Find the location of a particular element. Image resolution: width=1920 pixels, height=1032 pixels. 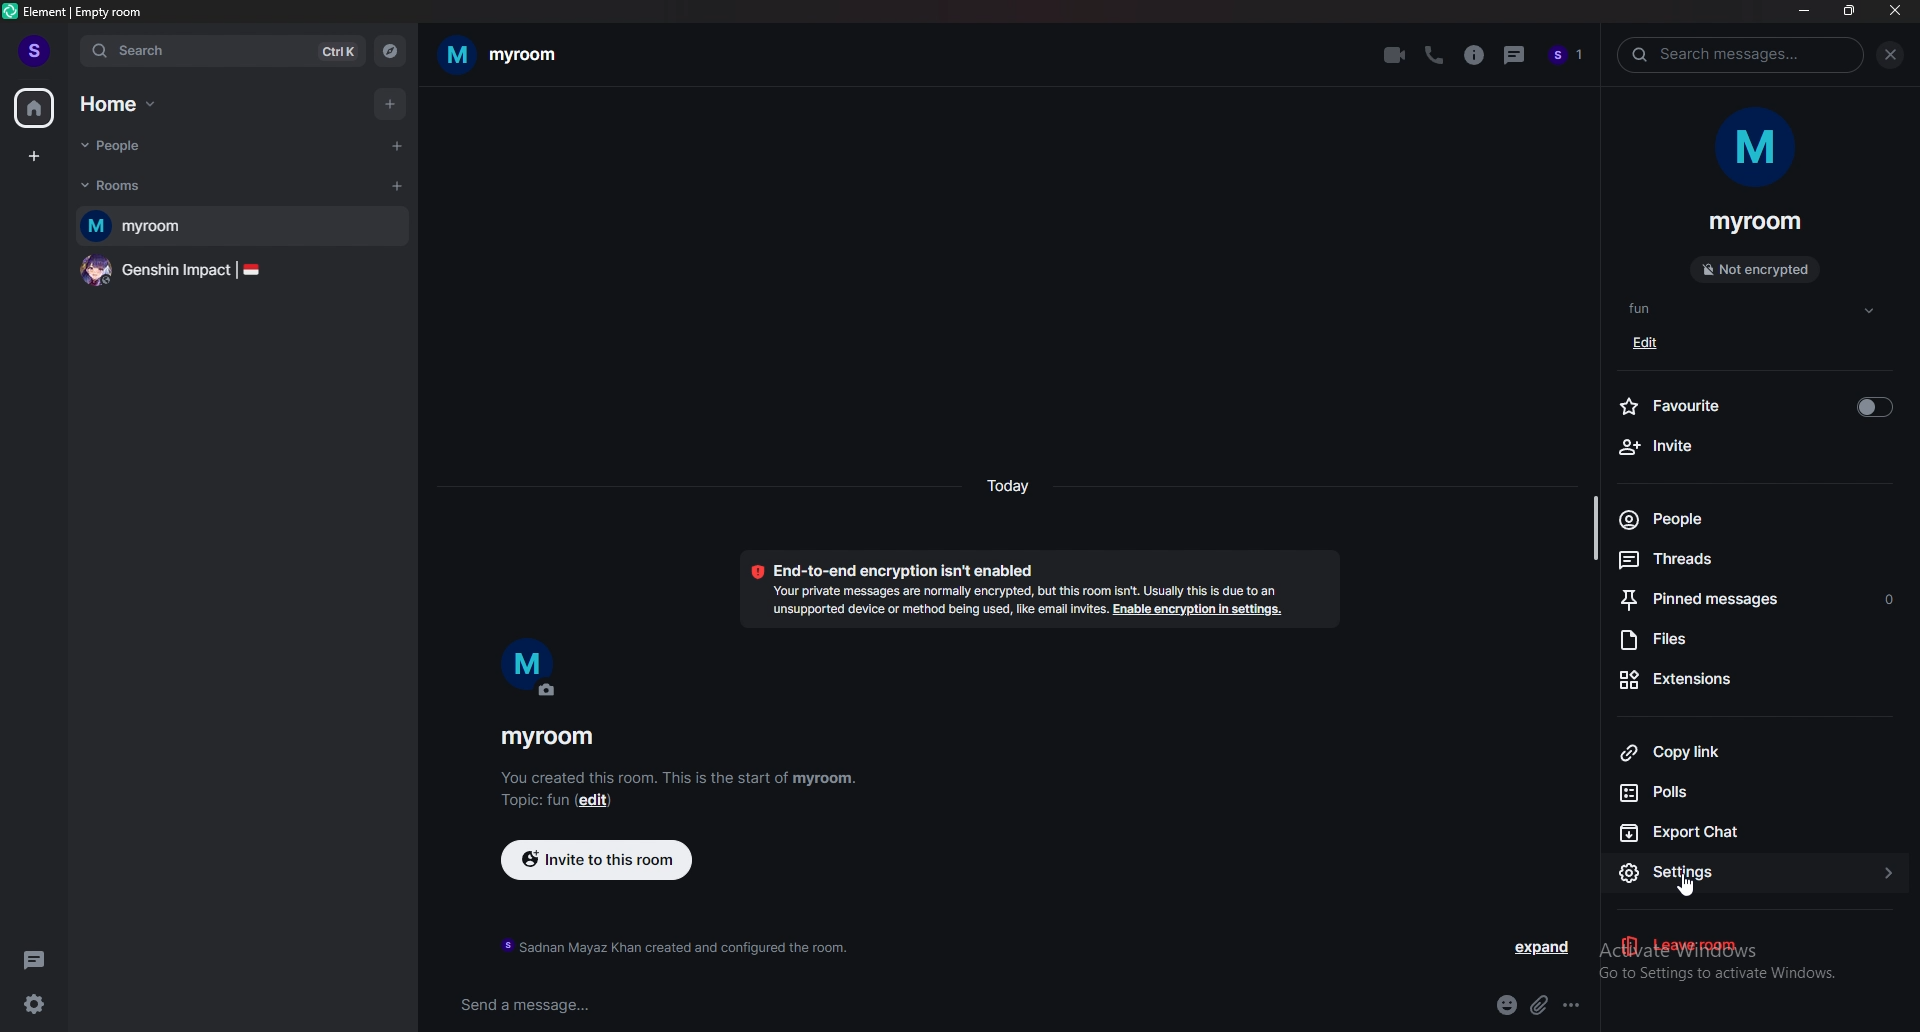

search messages is located at coordinates (1746, 53).